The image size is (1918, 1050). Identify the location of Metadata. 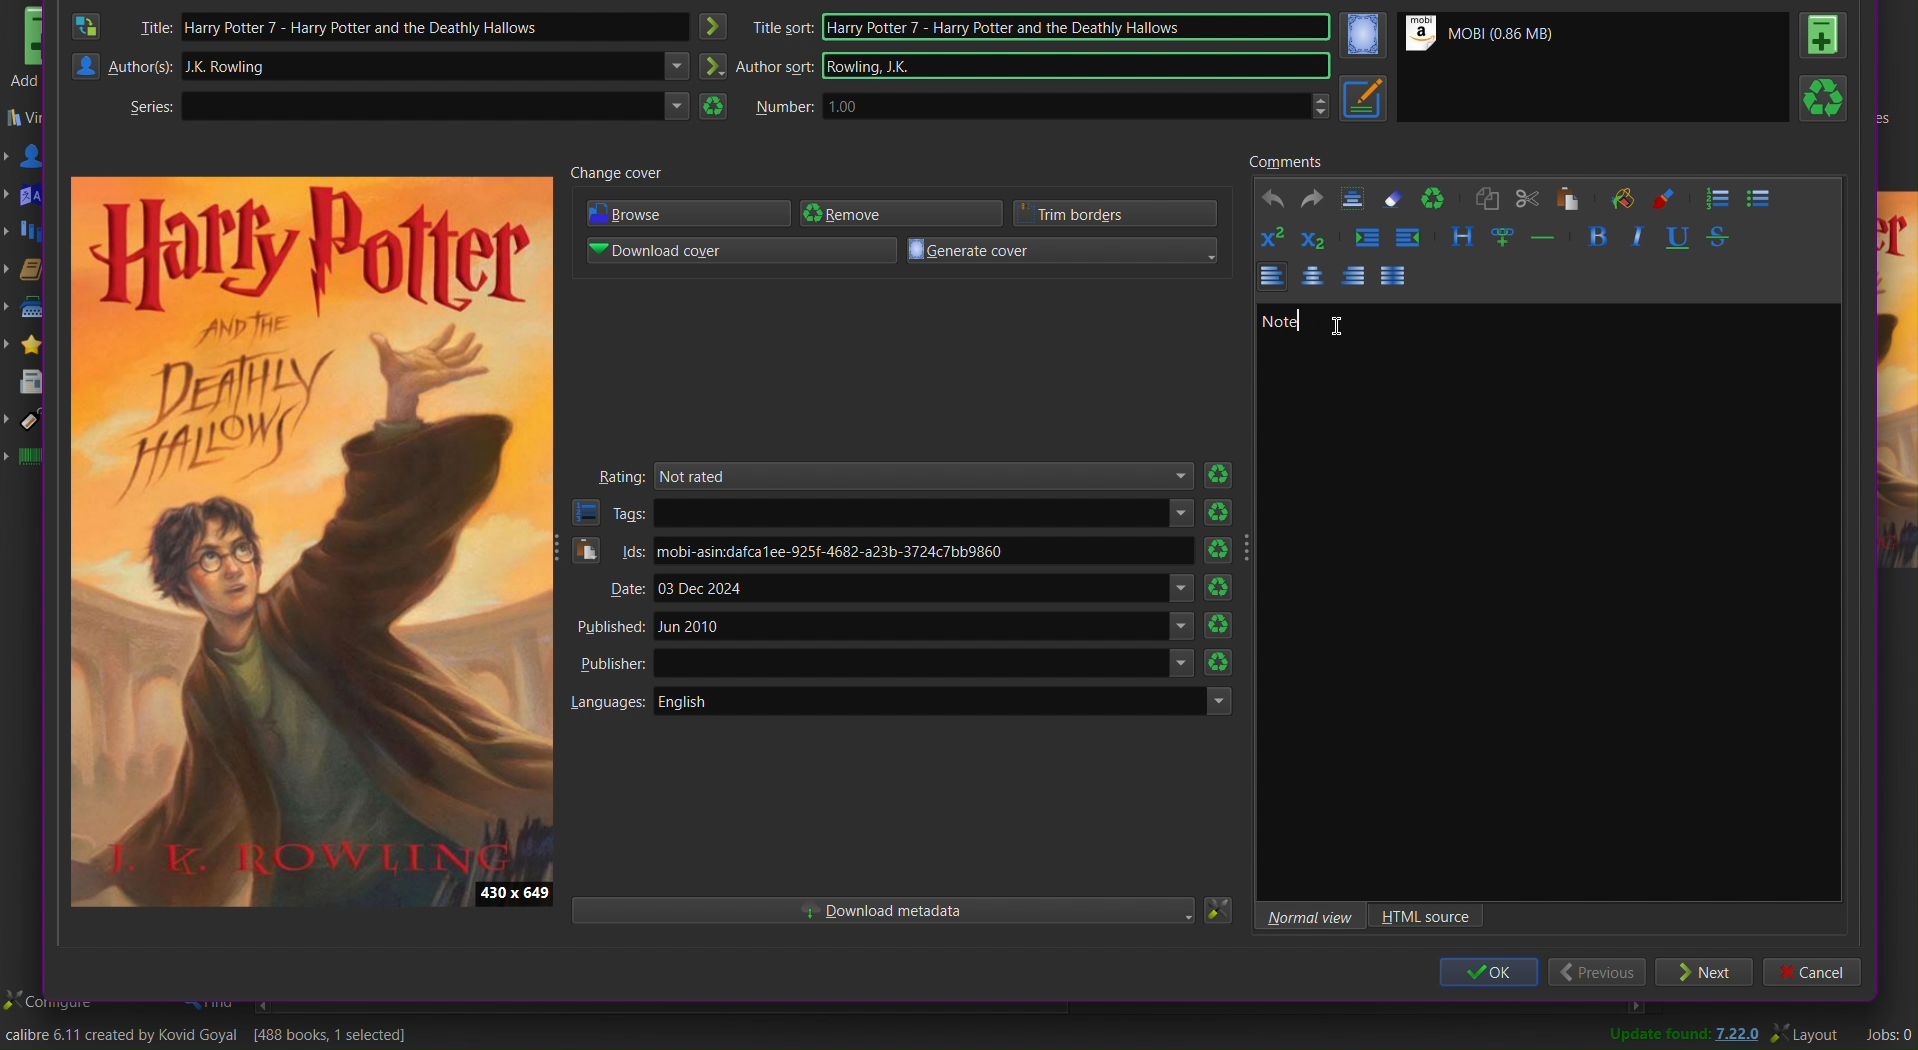
(1365, 98).